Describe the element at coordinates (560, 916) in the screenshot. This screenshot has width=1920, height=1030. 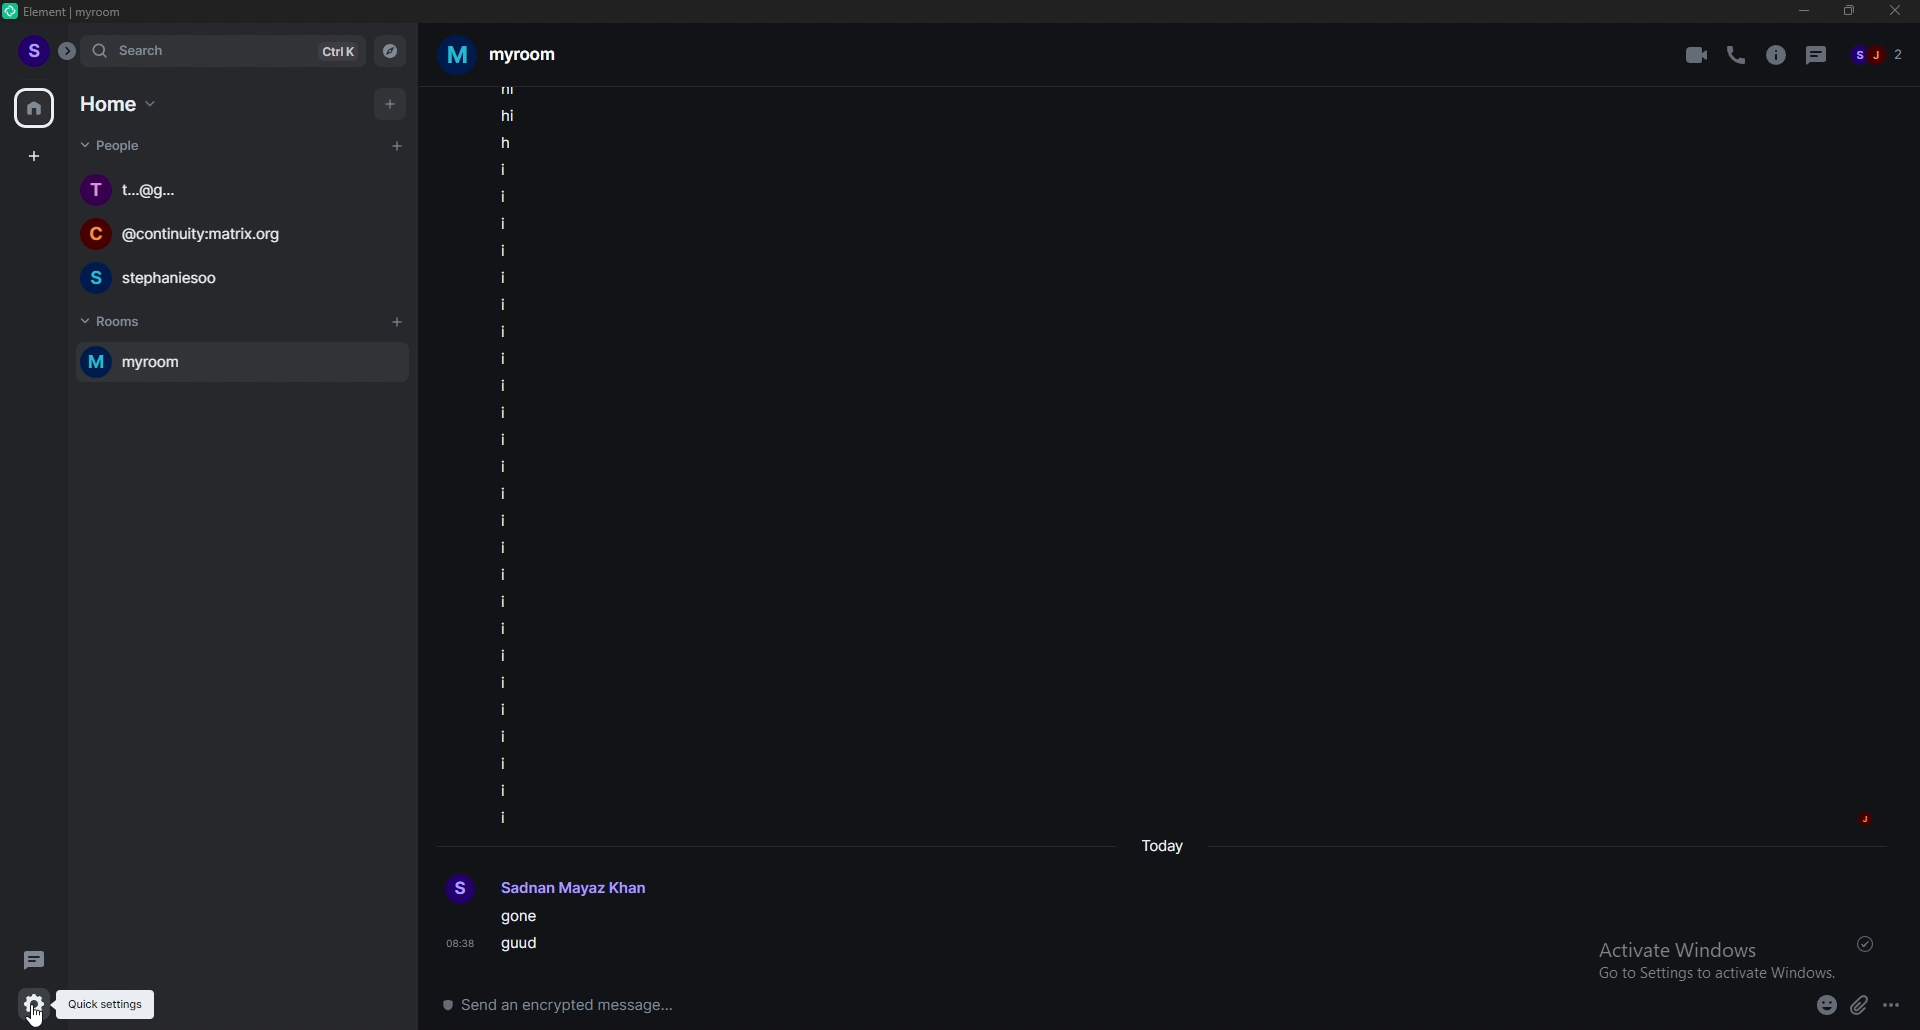
I see `text` at that location.